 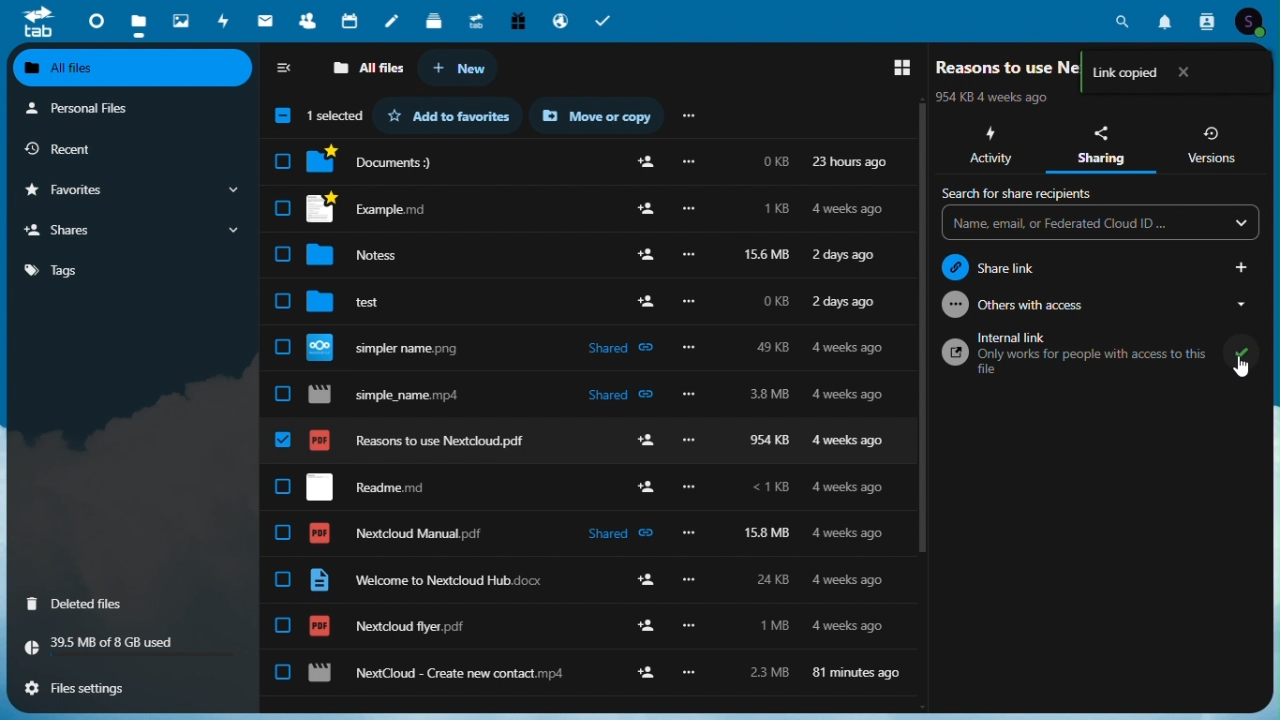 I want to click on , so click(x=692, y=485).